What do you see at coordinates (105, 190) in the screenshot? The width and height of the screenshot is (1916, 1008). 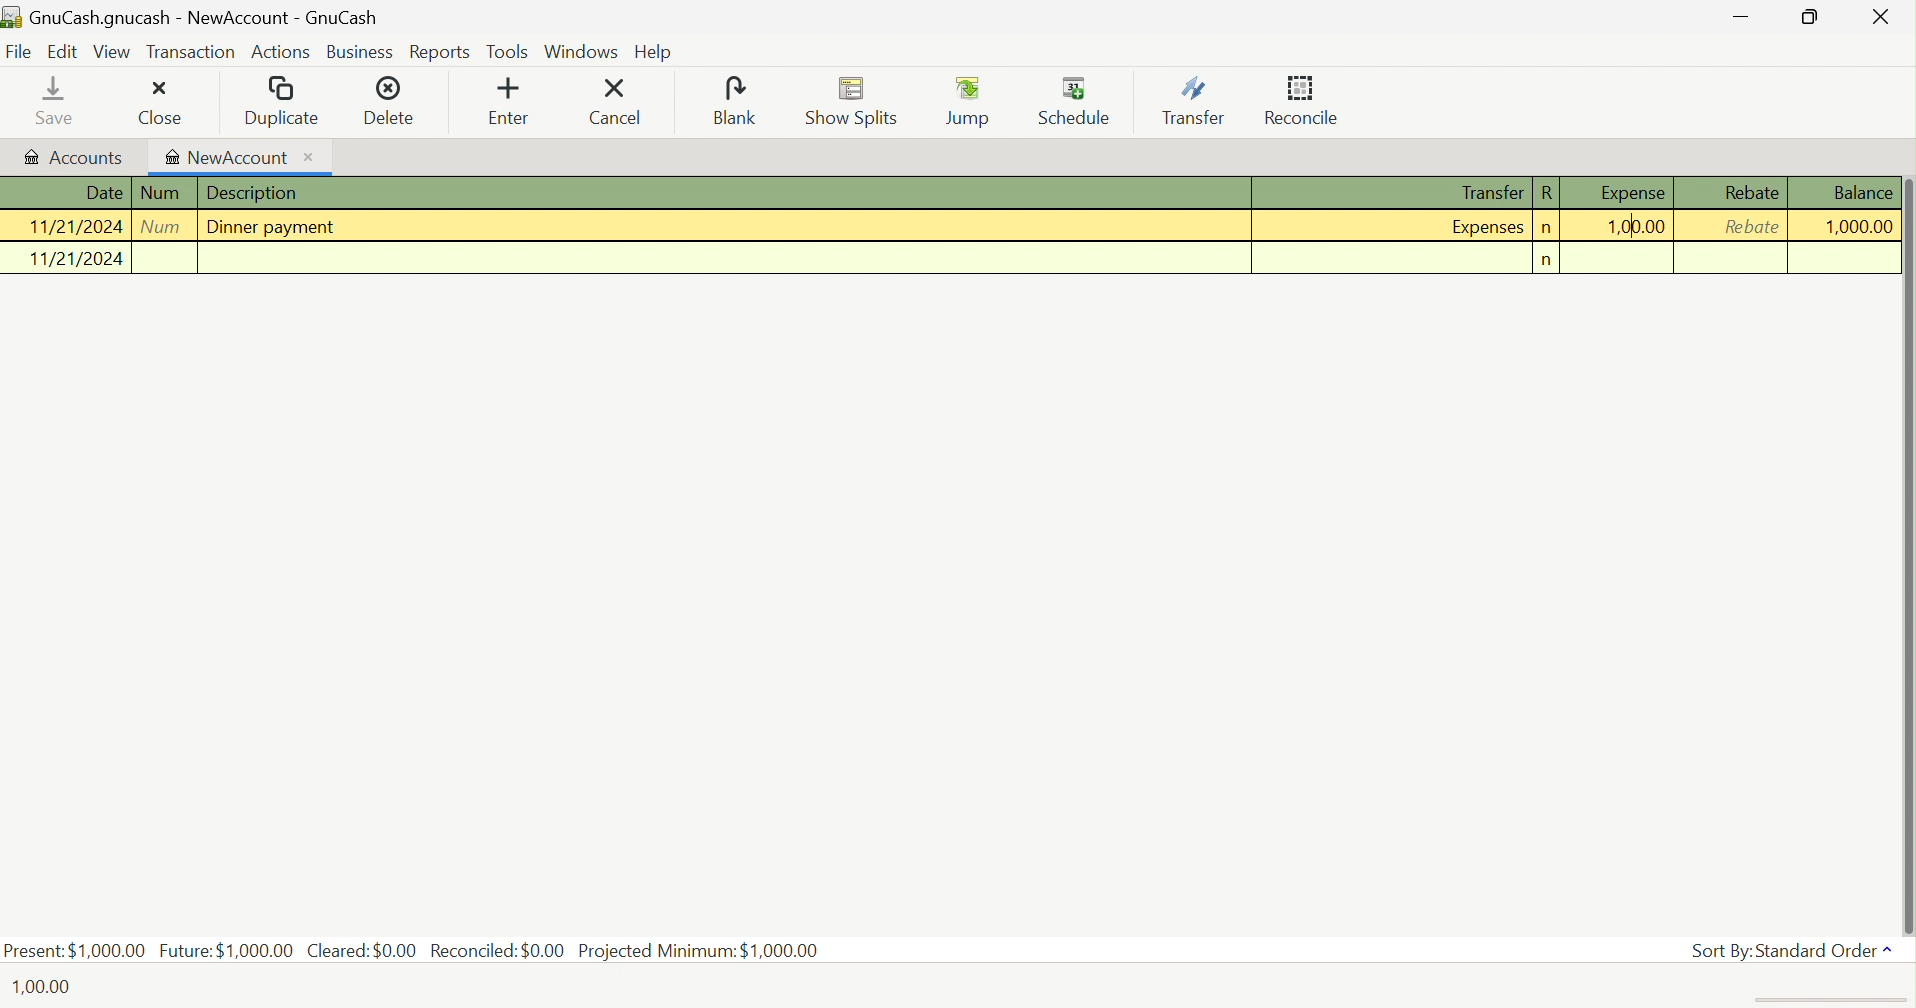 I see `` at bounding box center [105, 190].